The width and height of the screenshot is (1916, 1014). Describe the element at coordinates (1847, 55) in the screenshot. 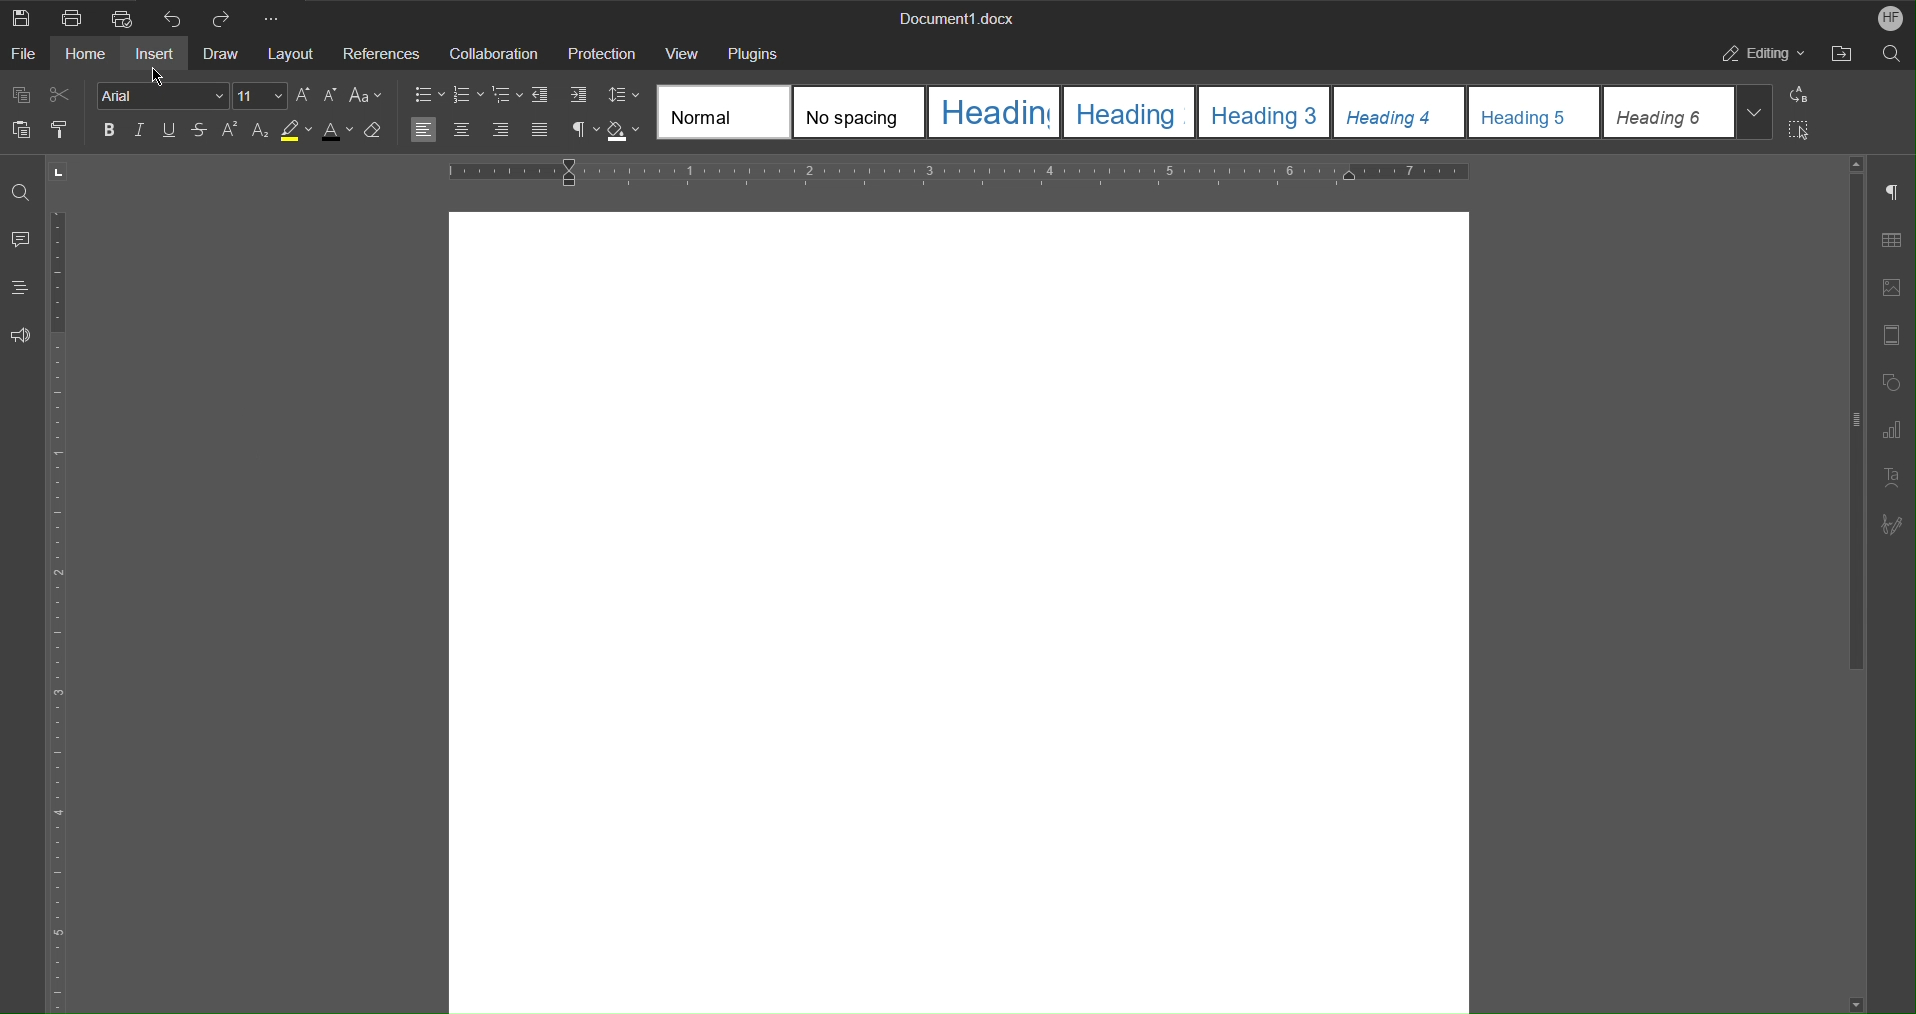

I see `Open File Location` at that location.